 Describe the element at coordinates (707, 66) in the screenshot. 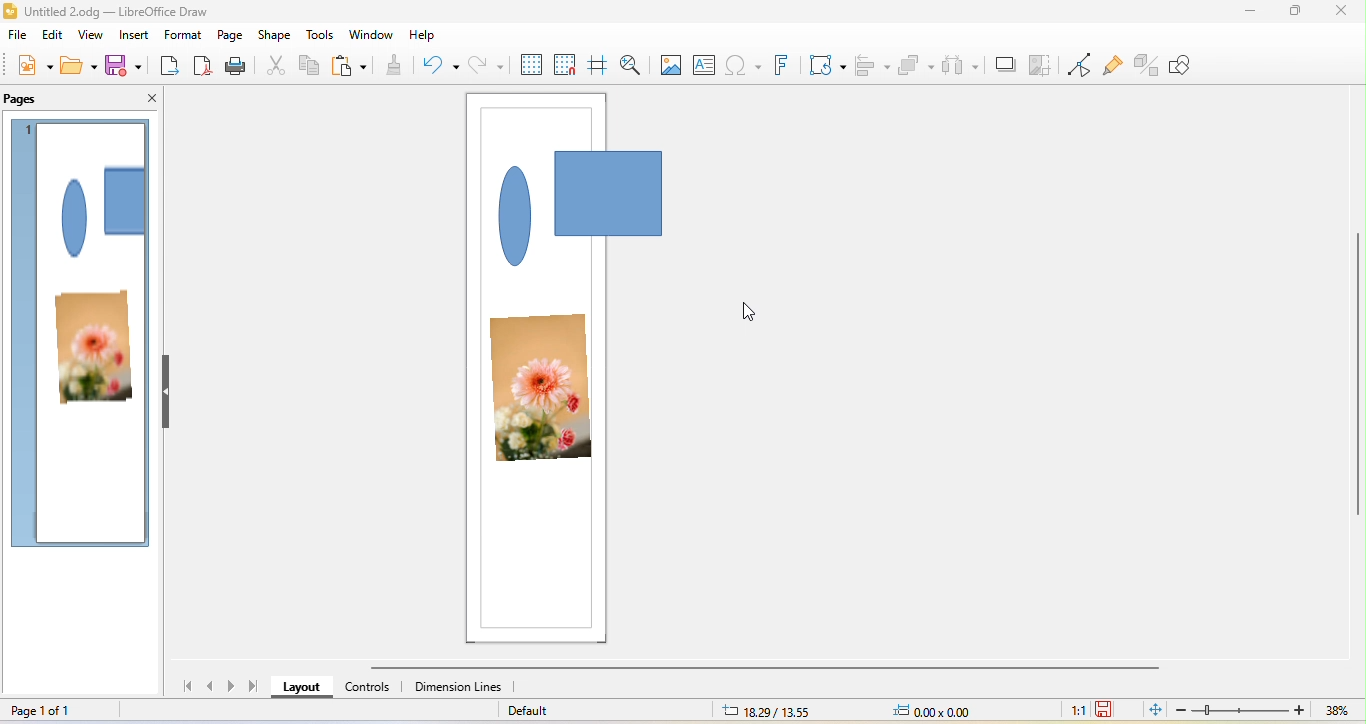

I see `text box` at that location.